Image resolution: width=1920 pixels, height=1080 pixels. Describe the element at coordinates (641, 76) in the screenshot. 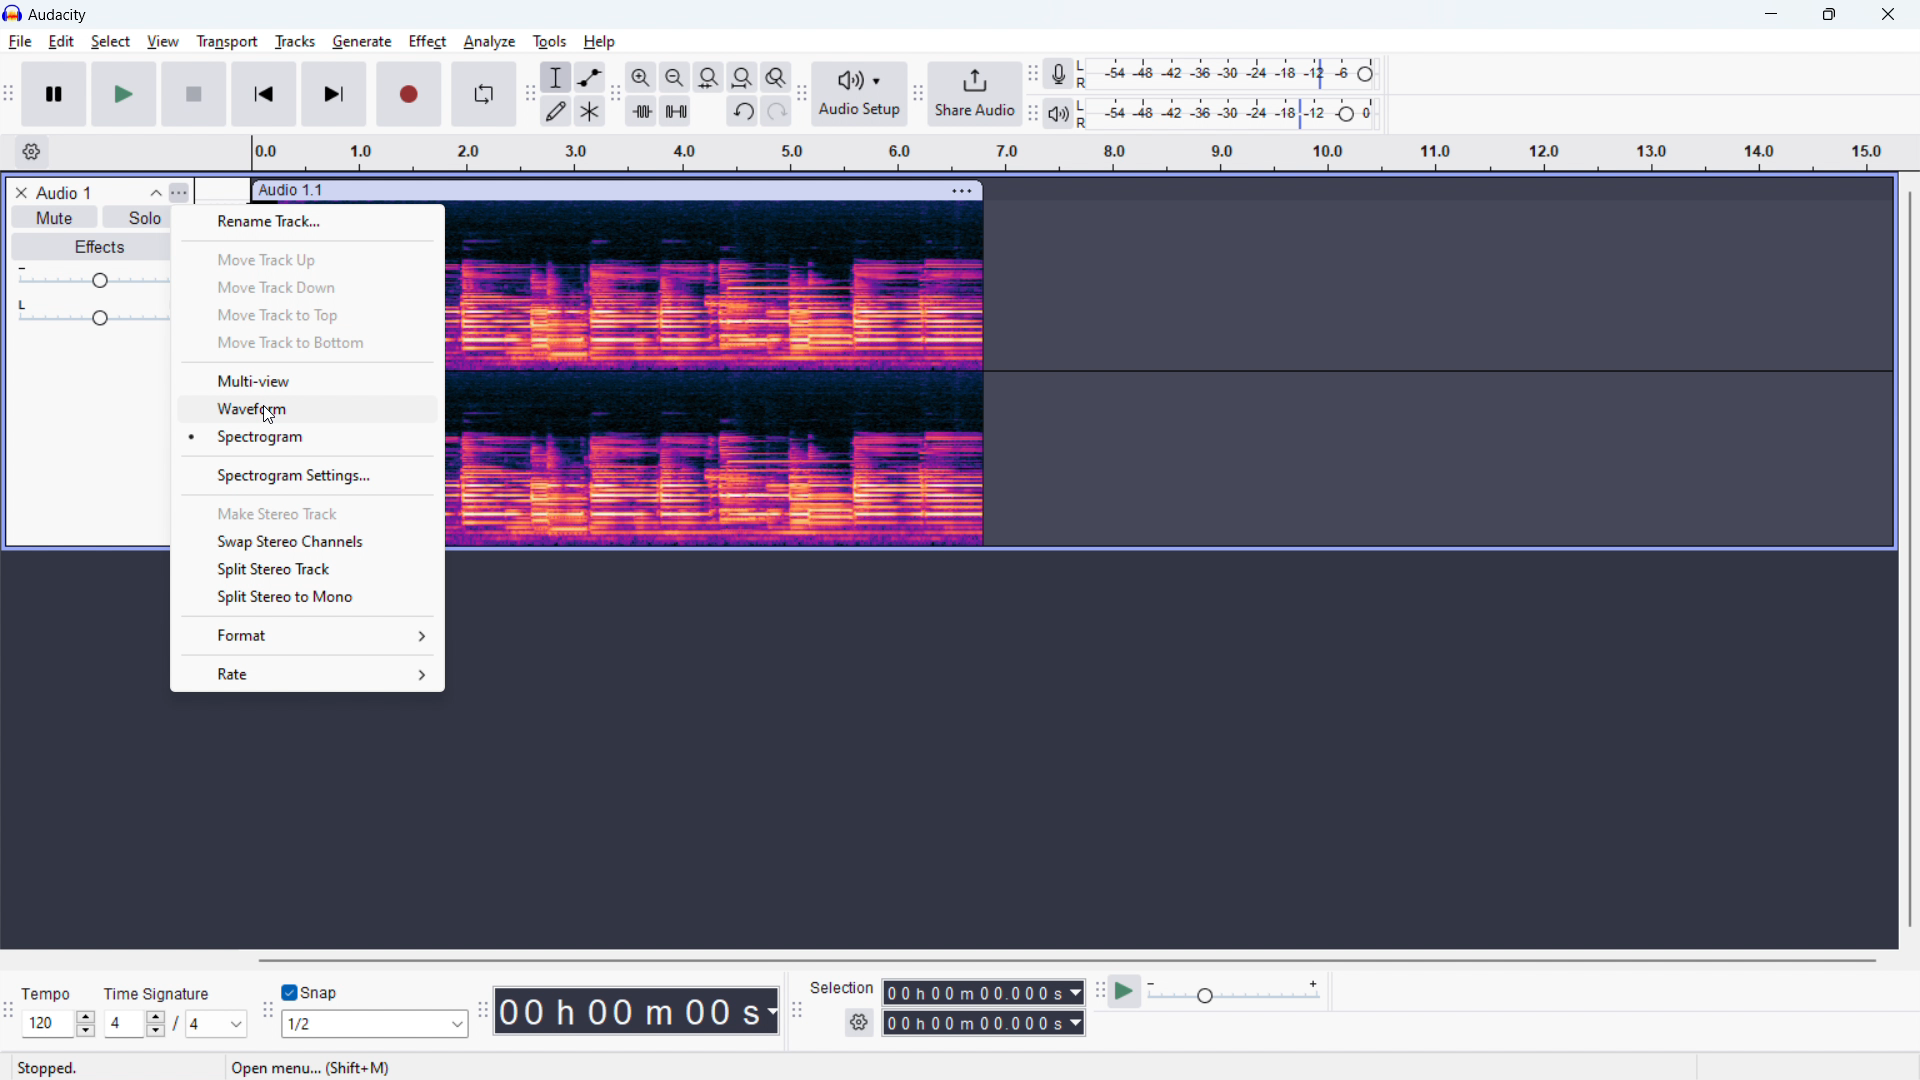

I see `zoom in` at that location.